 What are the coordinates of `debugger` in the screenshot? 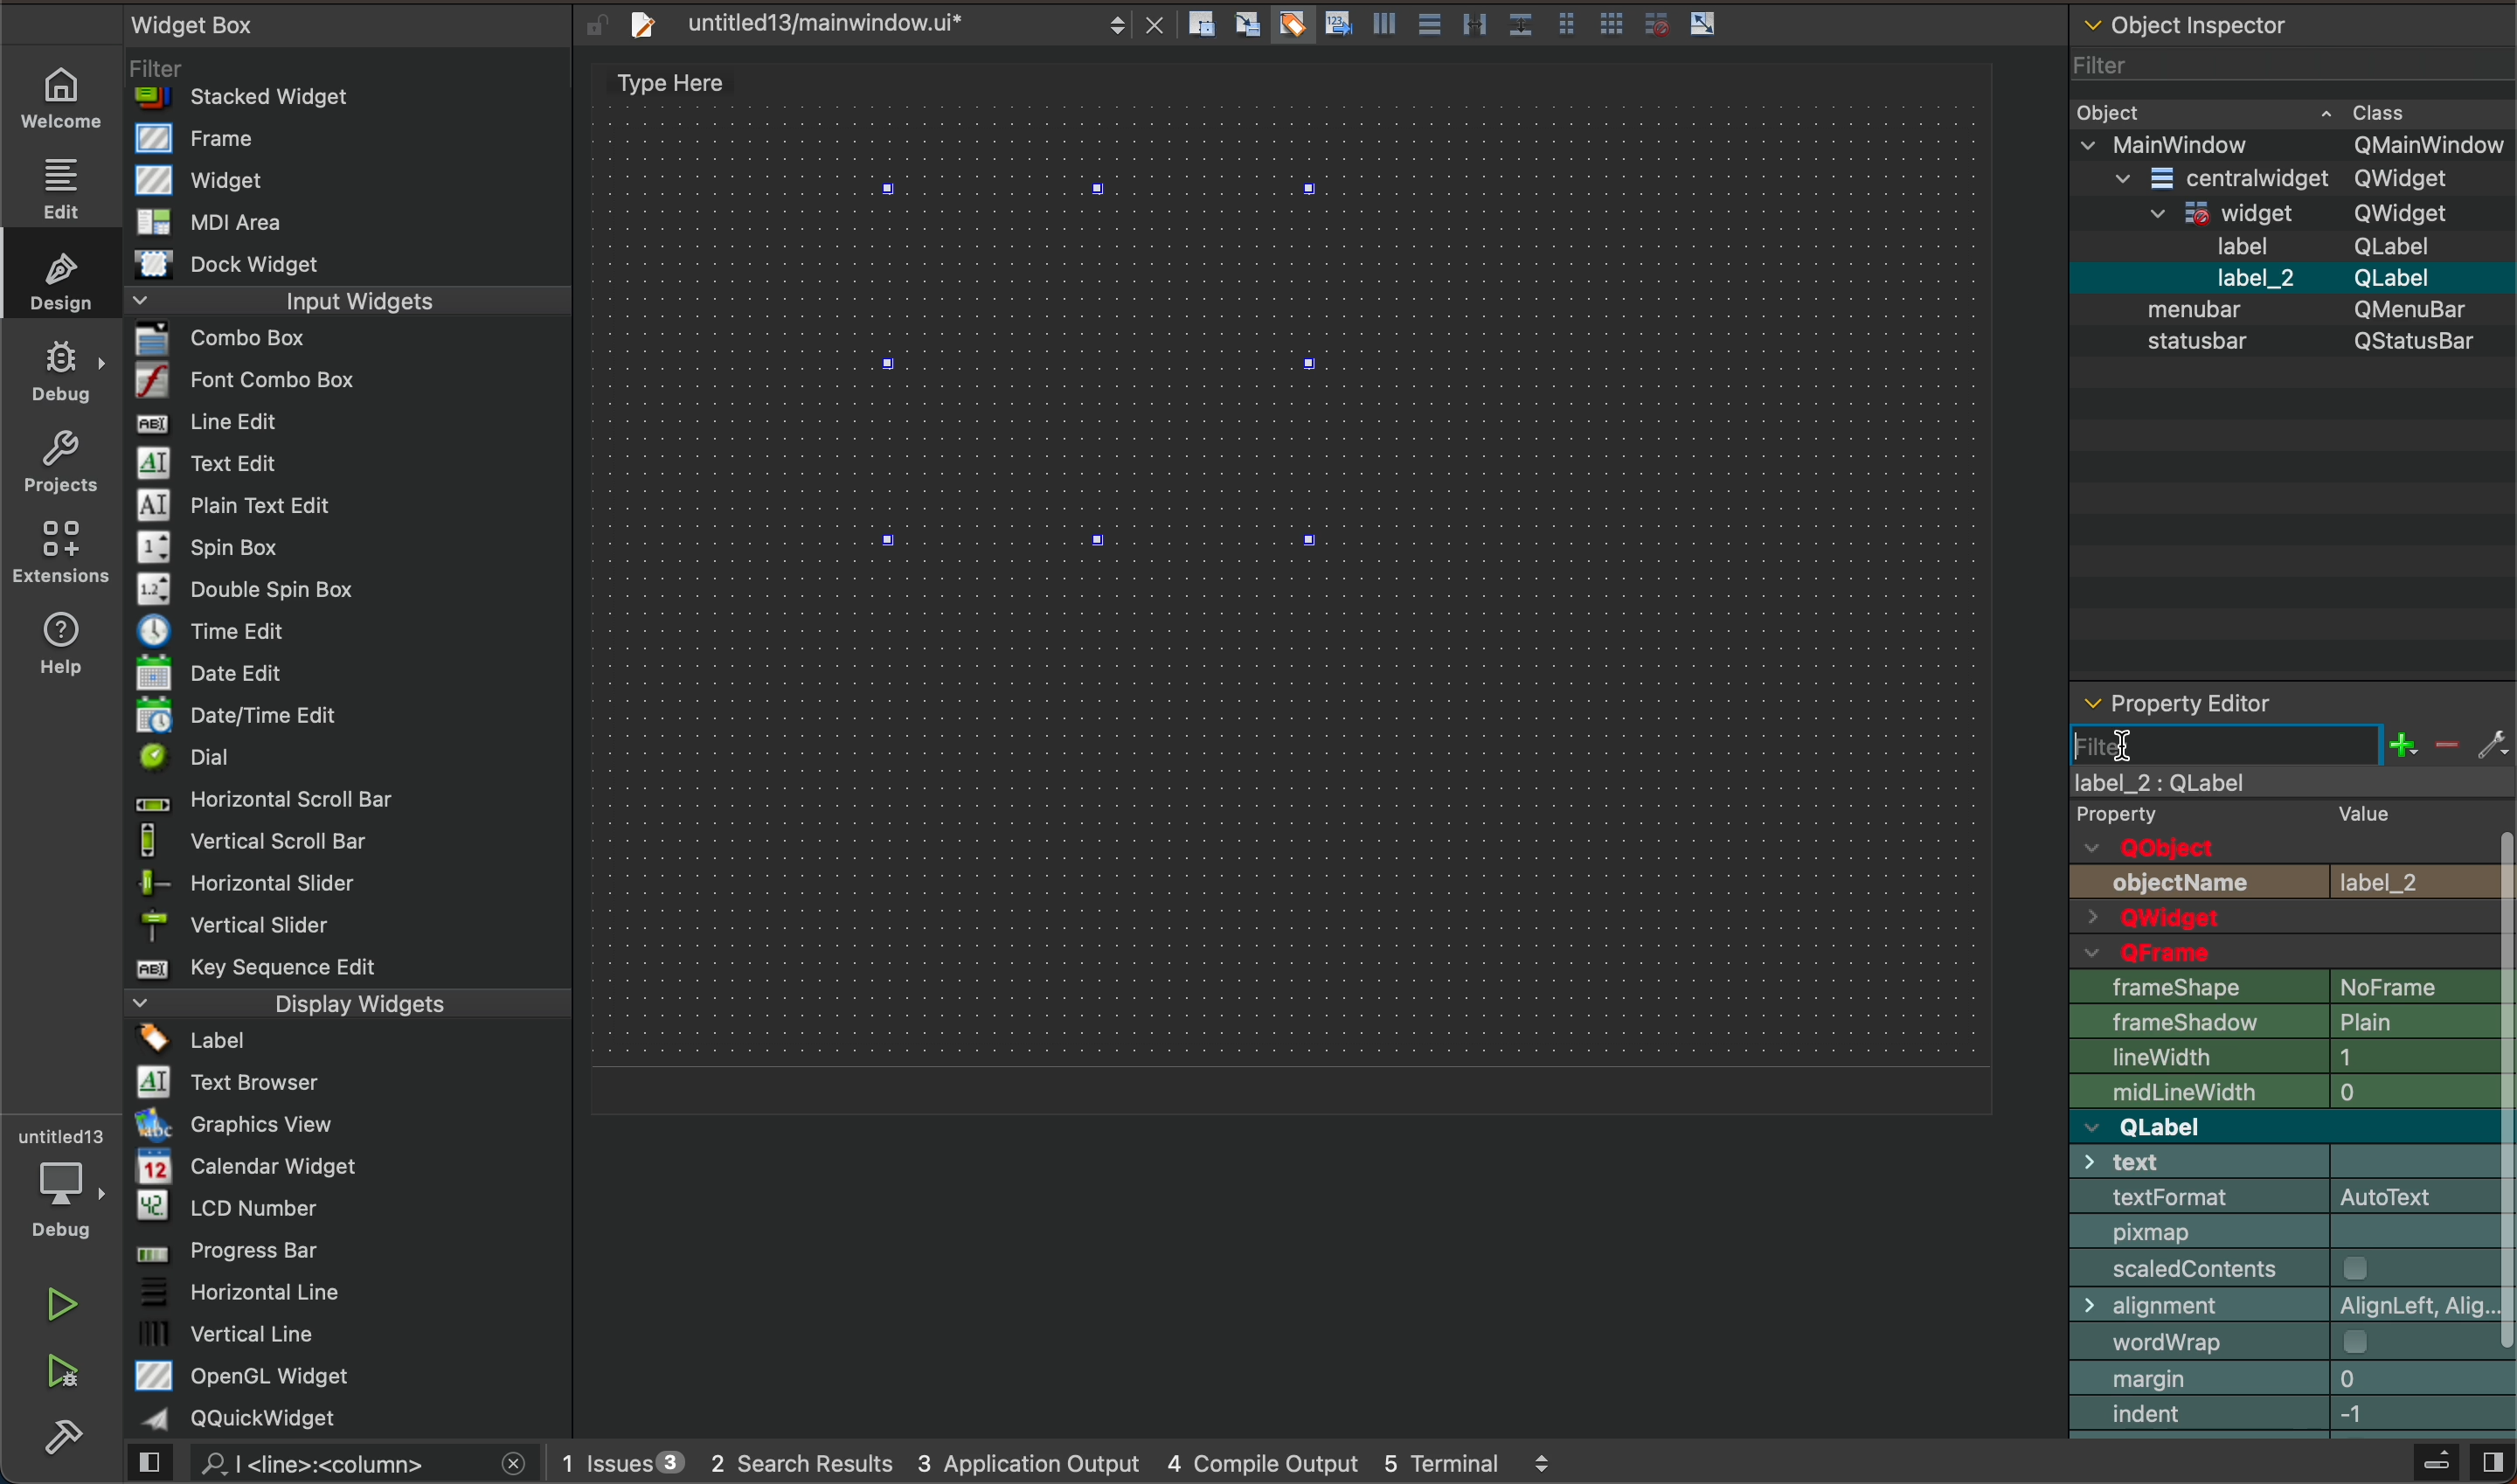 It's located at (59, 1180).